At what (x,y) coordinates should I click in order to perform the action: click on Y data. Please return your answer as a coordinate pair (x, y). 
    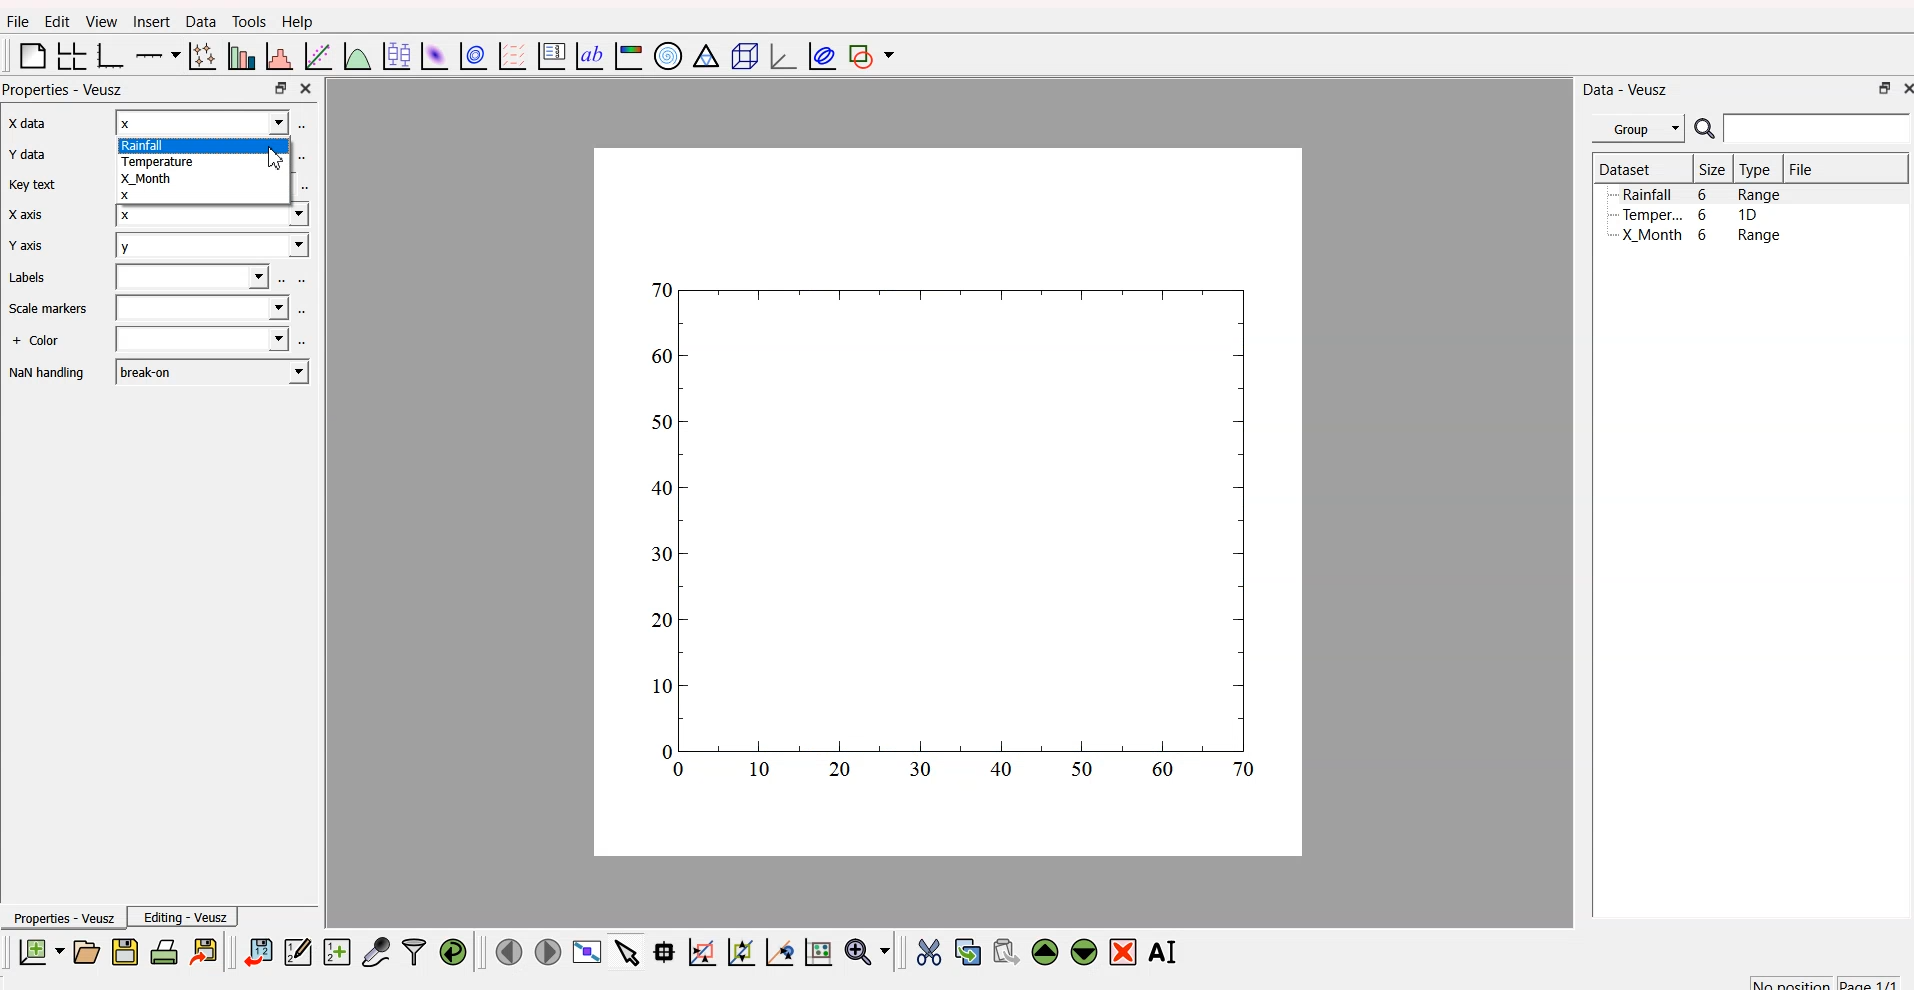
    Looking at the image, I should click on (26, 156).